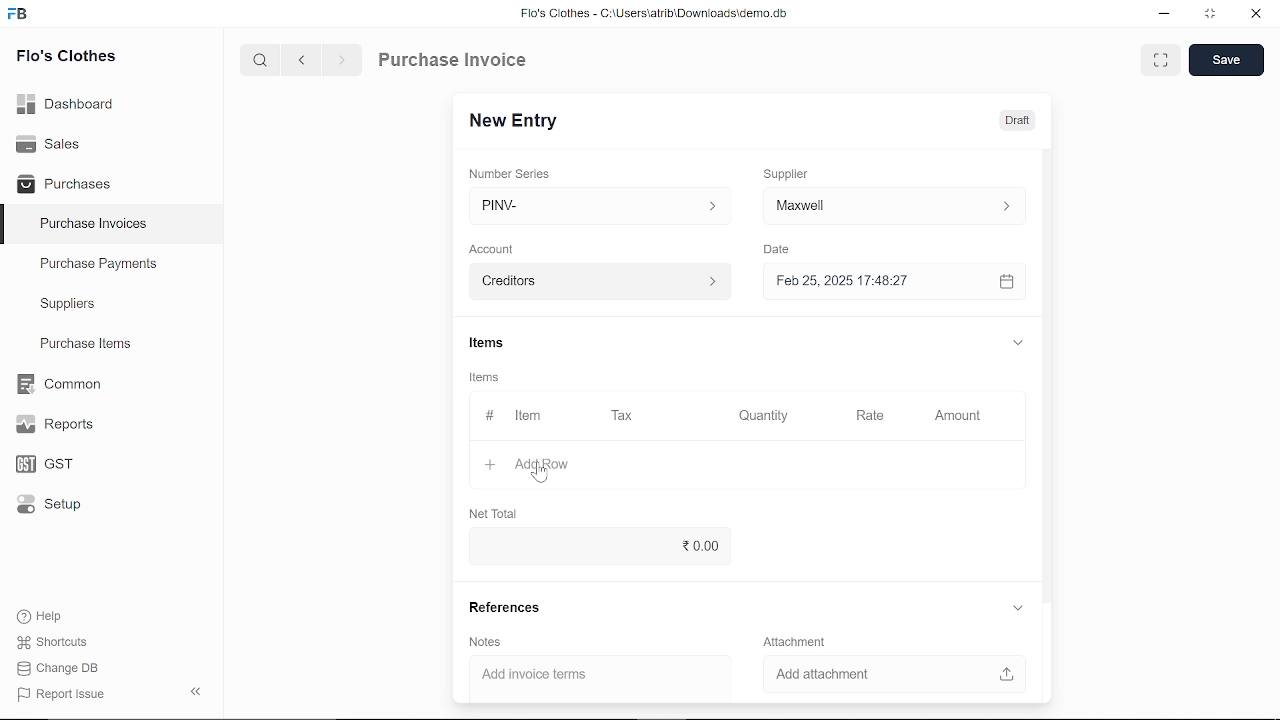  What do you see at coordinates (58, 670) in the screenshot?
I see `Change DB` at bounding box center [58, 670].